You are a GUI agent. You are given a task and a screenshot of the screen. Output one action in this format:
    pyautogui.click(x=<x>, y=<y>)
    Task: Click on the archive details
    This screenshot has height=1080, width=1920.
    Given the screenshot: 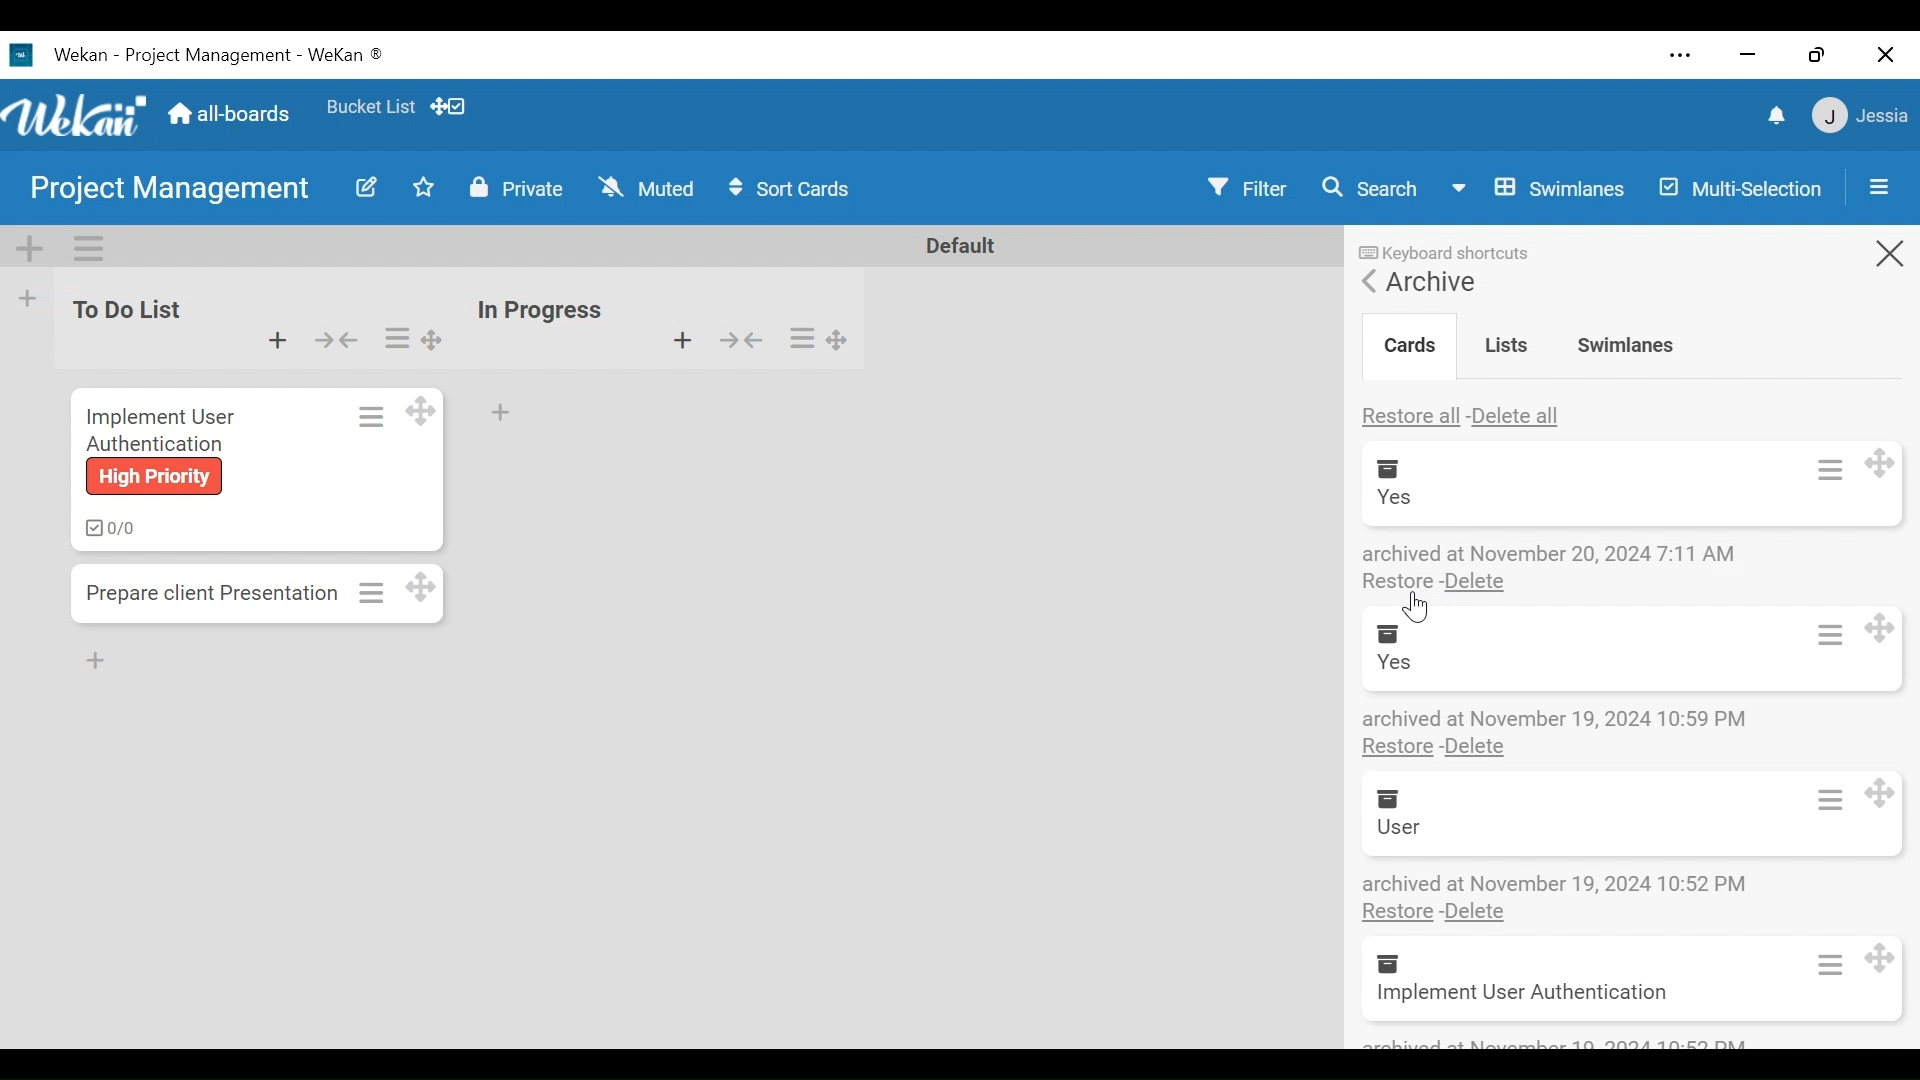 What is the action you would take?
    pyautogui.click(x=1554, y=1042)
    